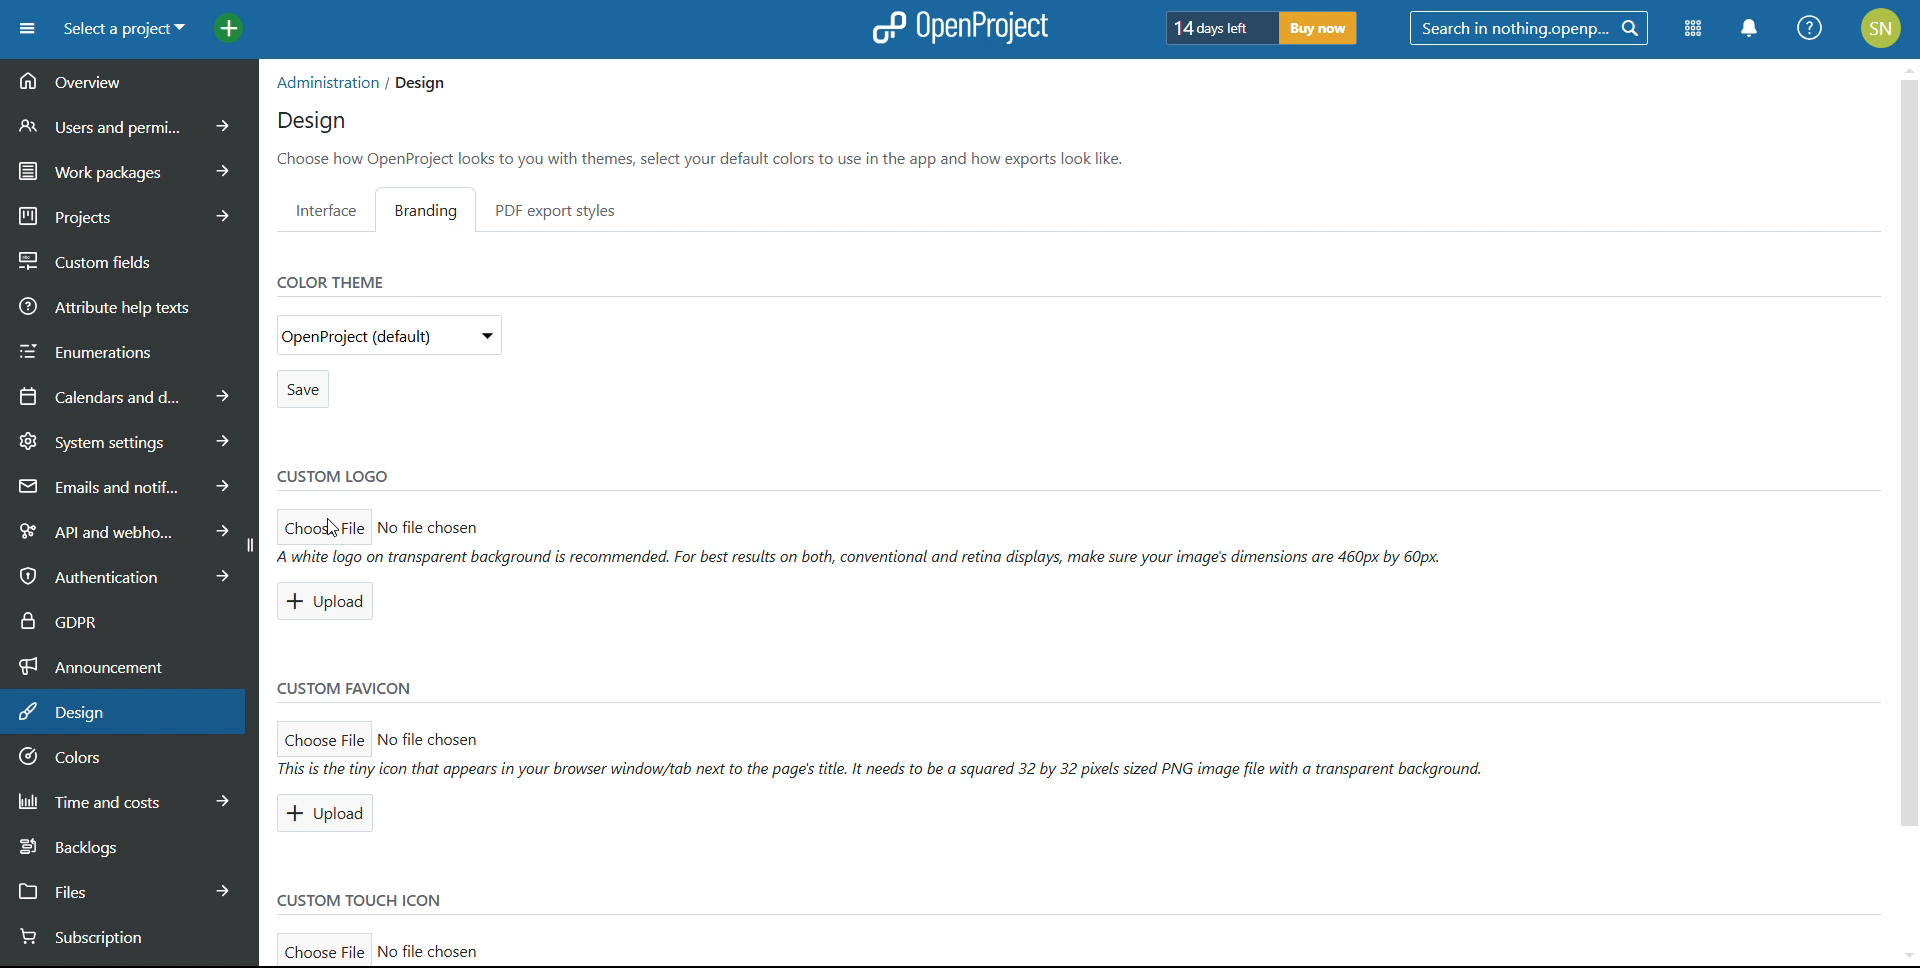 This screenshot has width=1920, height=968. I want to click on backlogs, so click(126, 845).